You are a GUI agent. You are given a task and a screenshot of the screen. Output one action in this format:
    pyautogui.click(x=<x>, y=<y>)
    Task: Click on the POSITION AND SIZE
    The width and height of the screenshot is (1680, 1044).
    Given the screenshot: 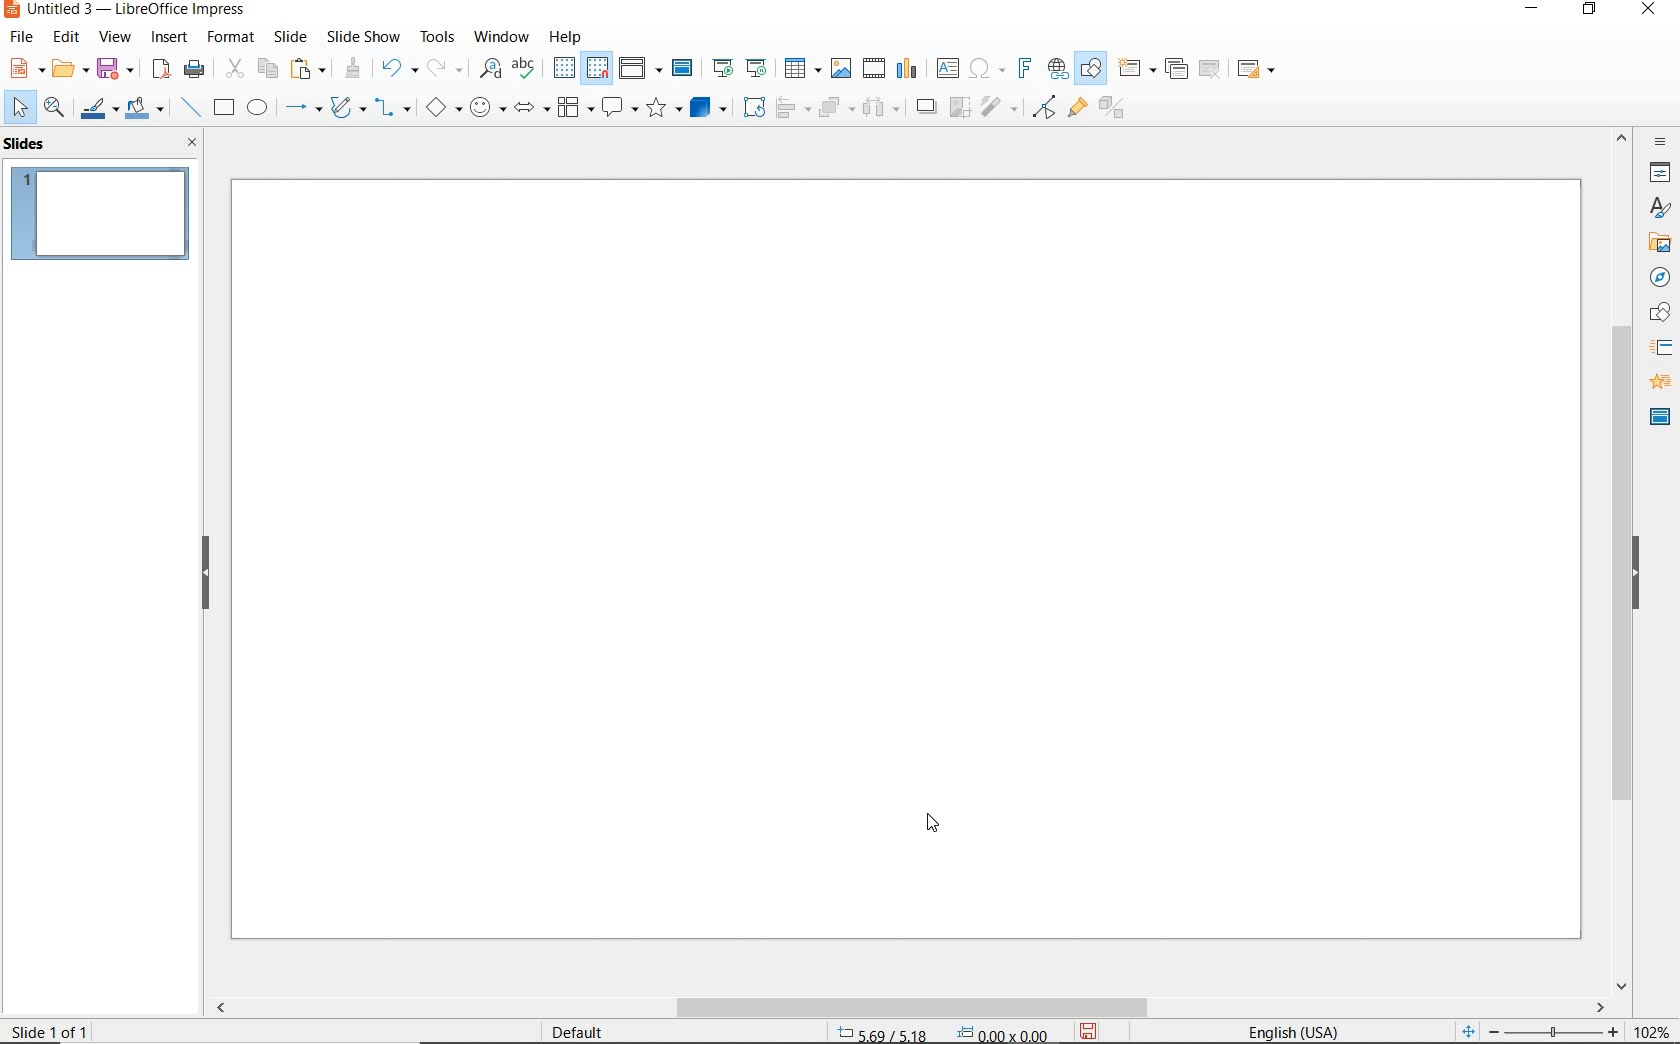 What is the action you would take?
    pyautogui.click(x=939, y=1031)
    